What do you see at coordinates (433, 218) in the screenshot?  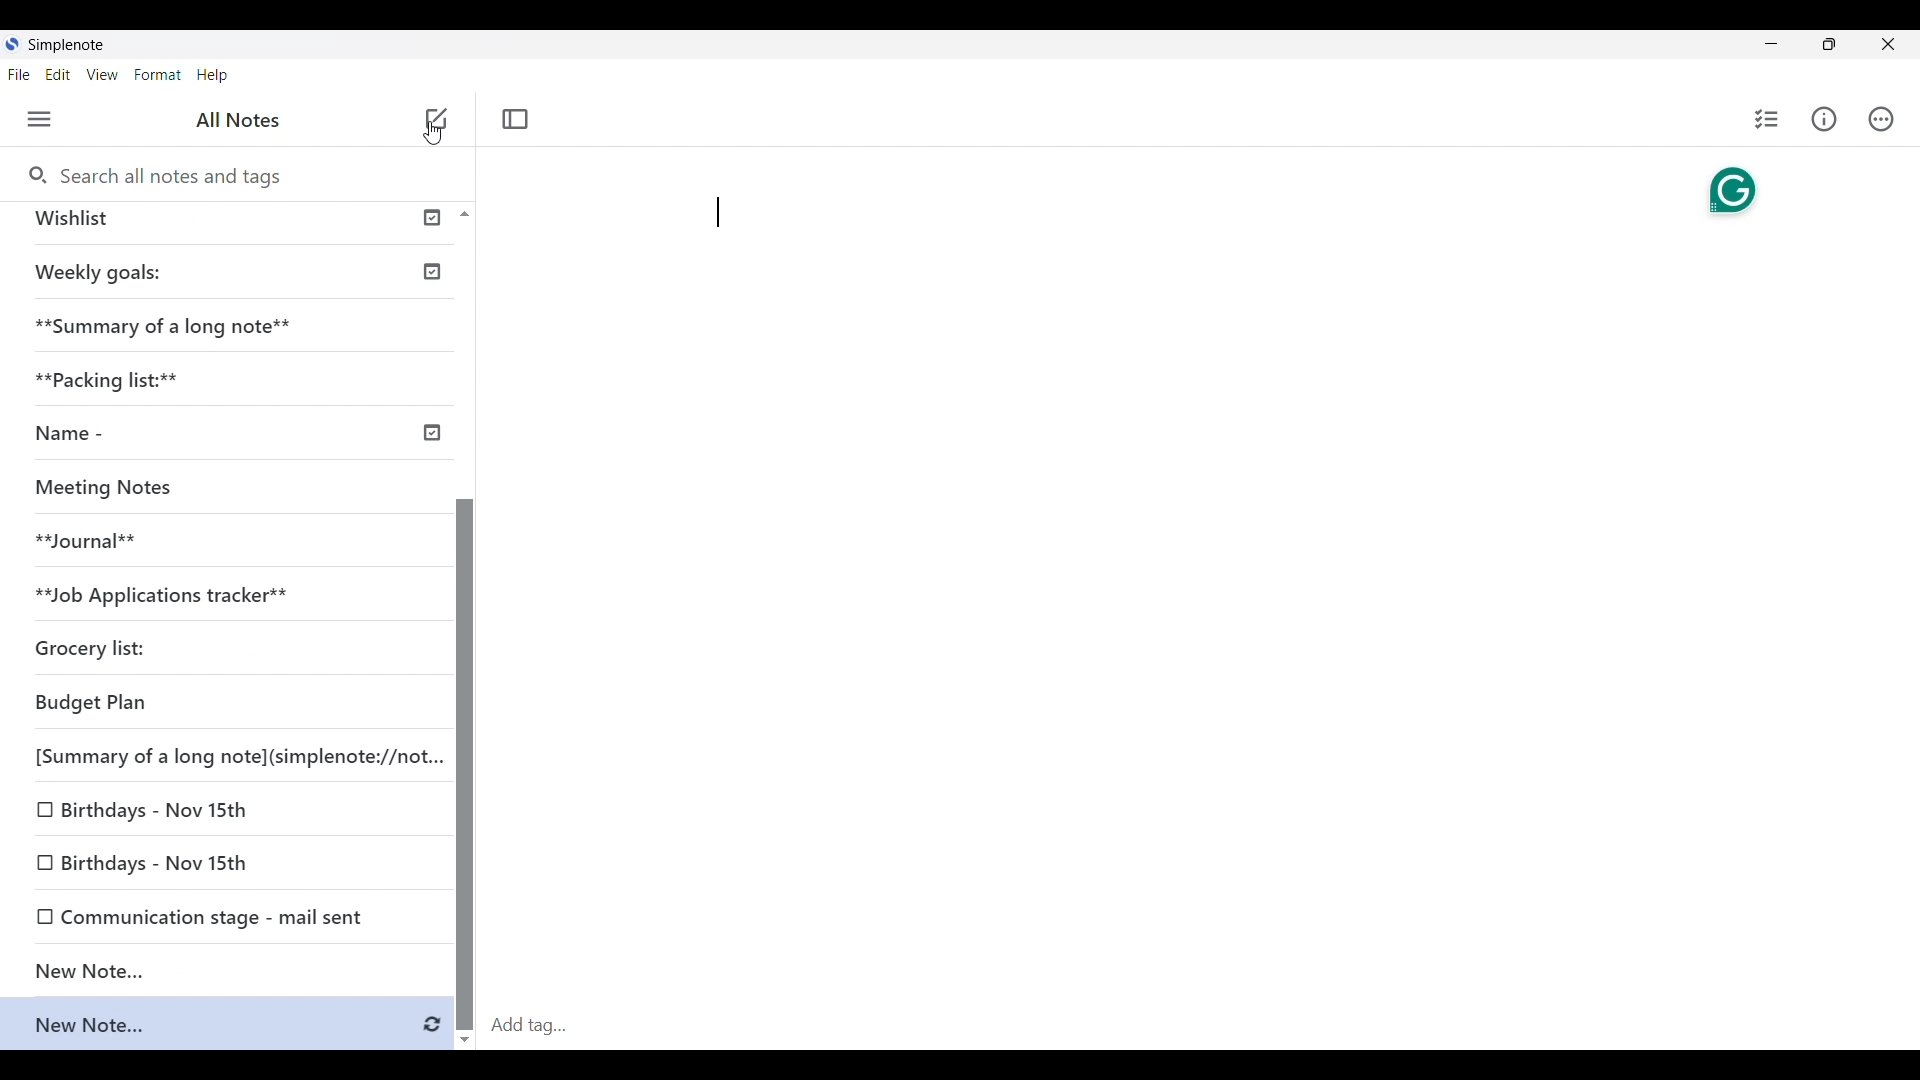 I see `published` at bounding box center [433, 218].